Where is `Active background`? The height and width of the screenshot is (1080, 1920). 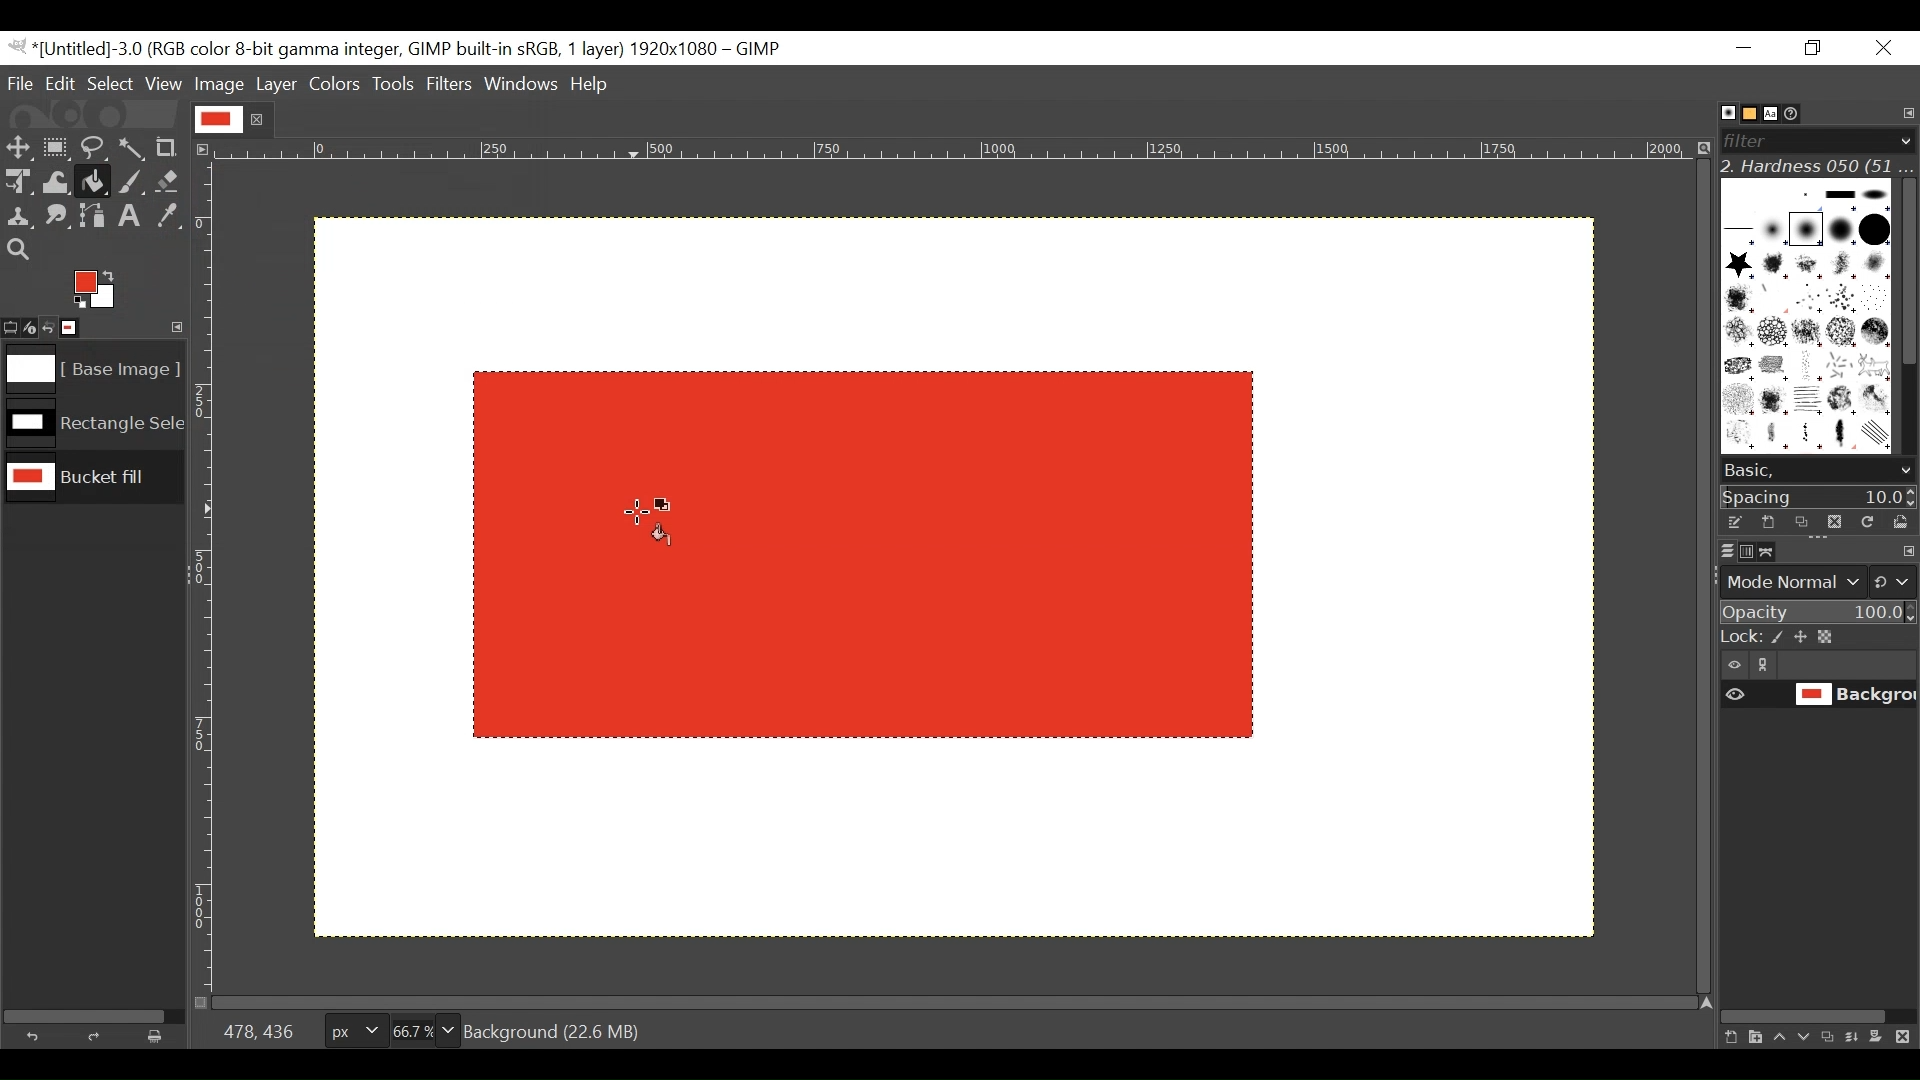 Active background is located at coordinates (663, 505).